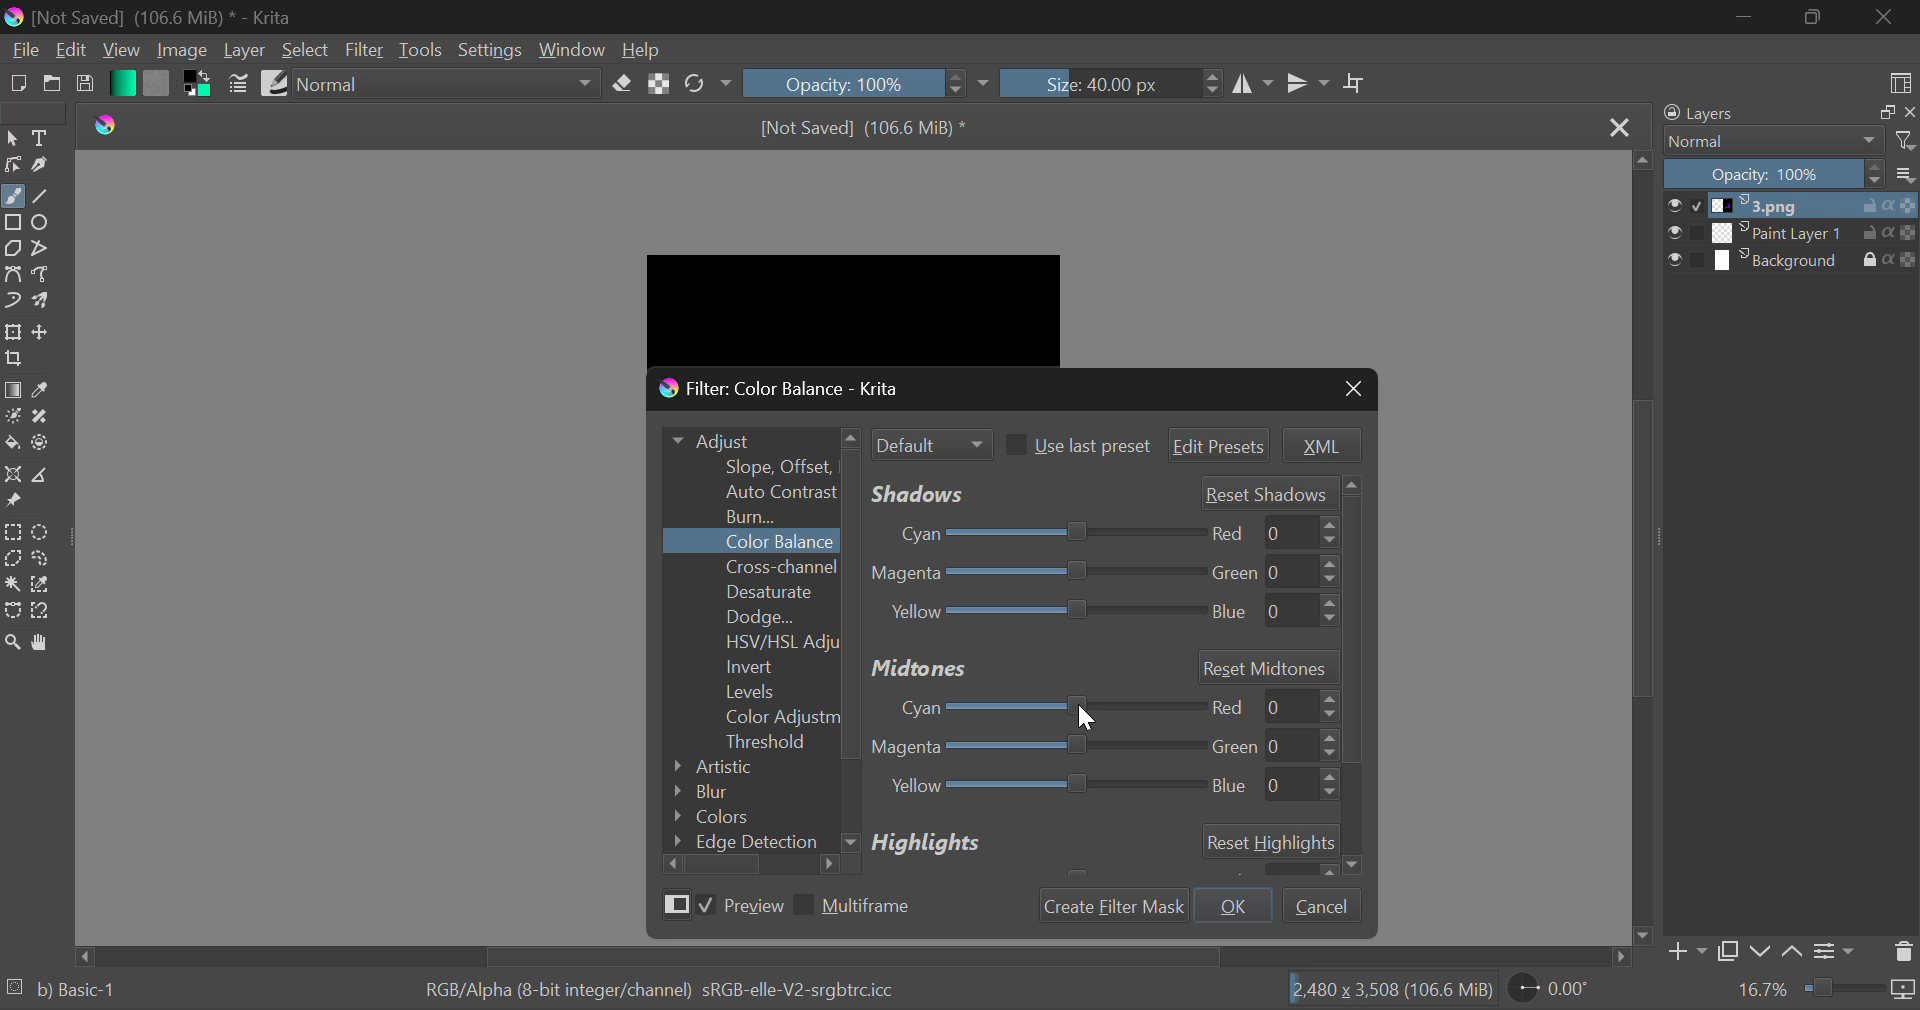 The image size is (1920, 1010). What do you see at coordinates (449, 82) in the screenshot?
I see `Blending Mode` at bounding box center [449, 82].